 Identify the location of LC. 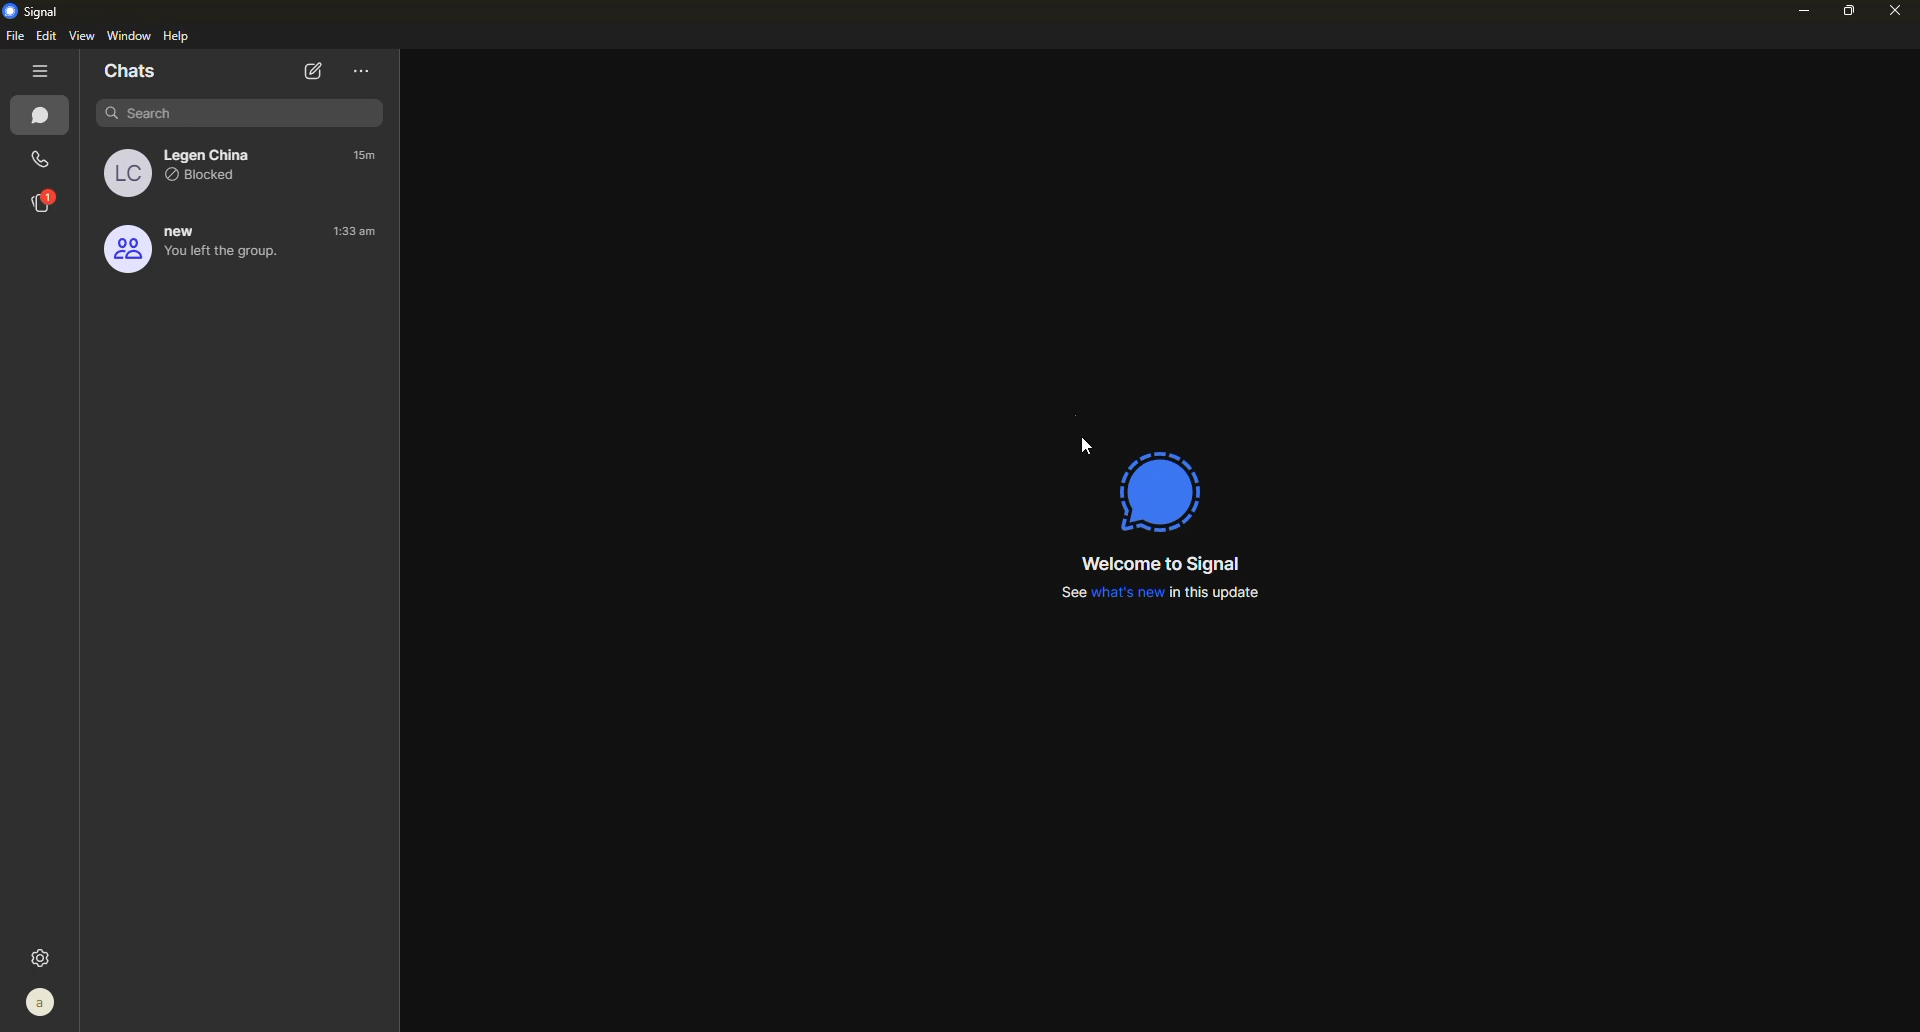
(122, 173).